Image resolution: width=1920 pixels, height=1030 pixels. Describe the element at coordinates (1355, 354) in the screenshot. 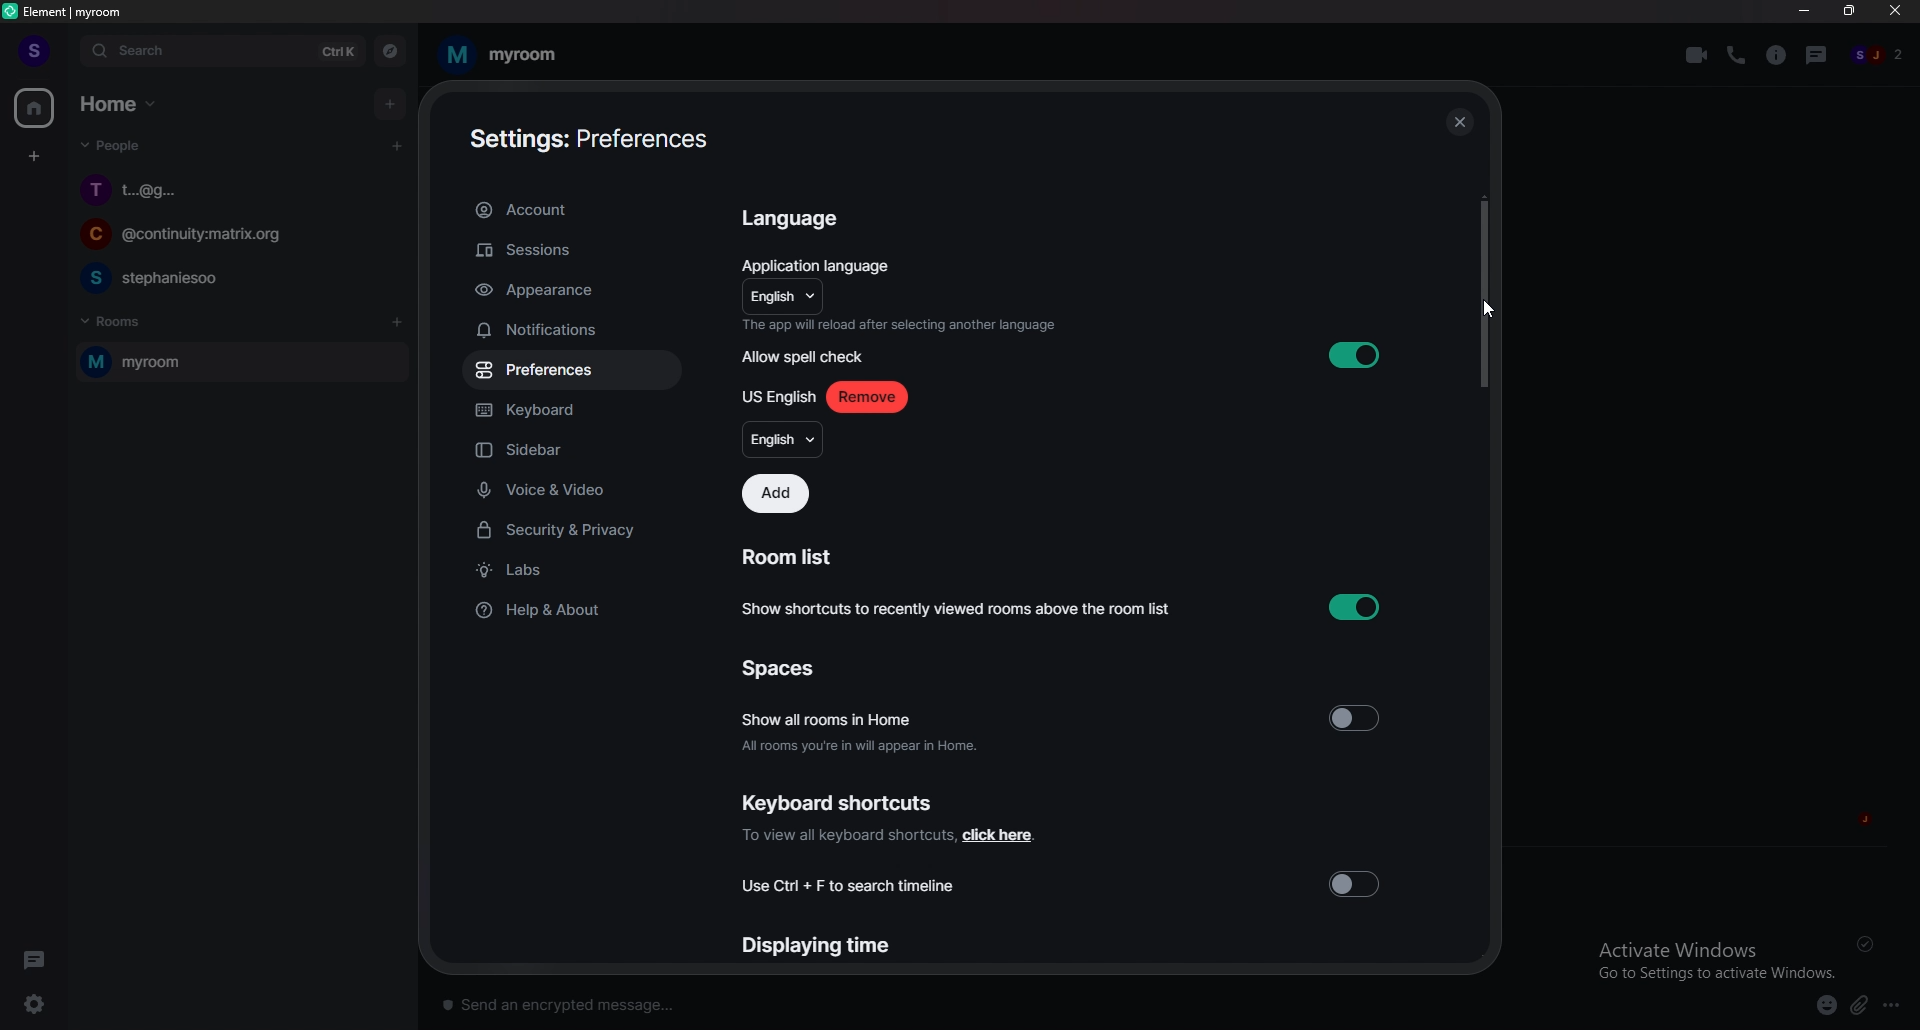

I see `allow spell check` at that location.